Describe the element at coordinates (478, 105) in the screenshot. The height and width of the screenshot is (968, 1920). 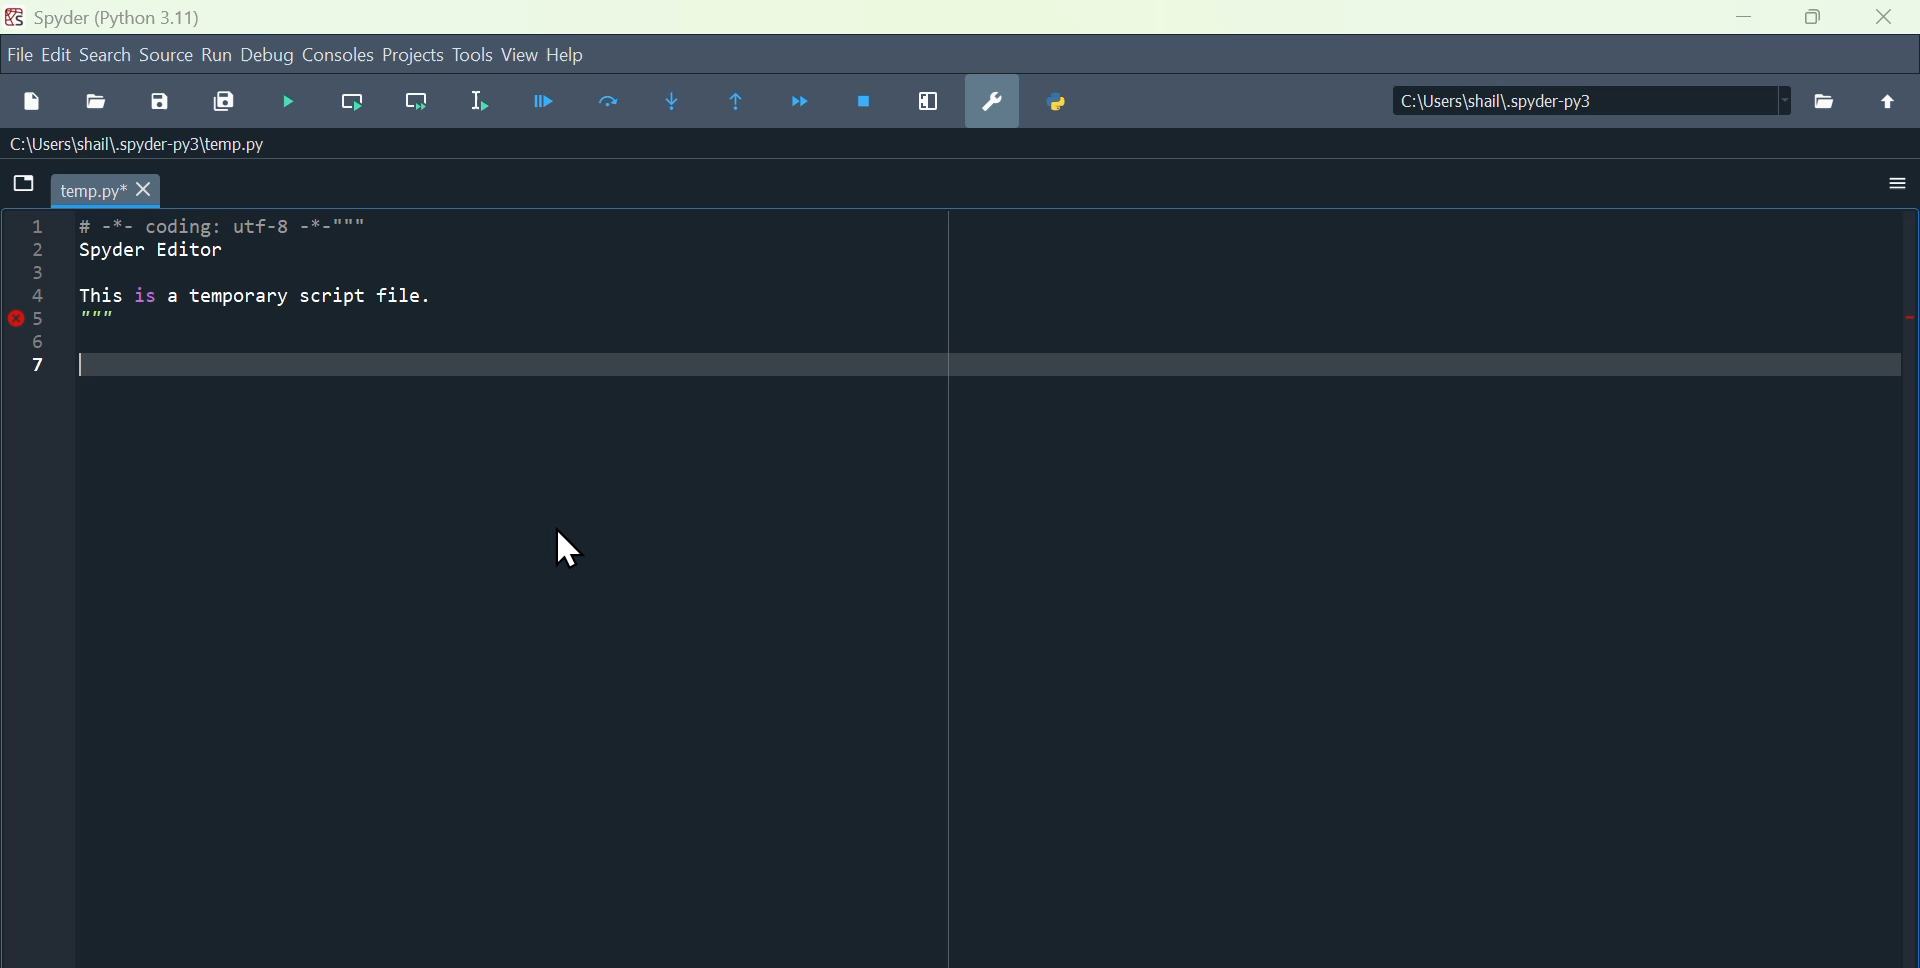
I see `Run selection` at that location.